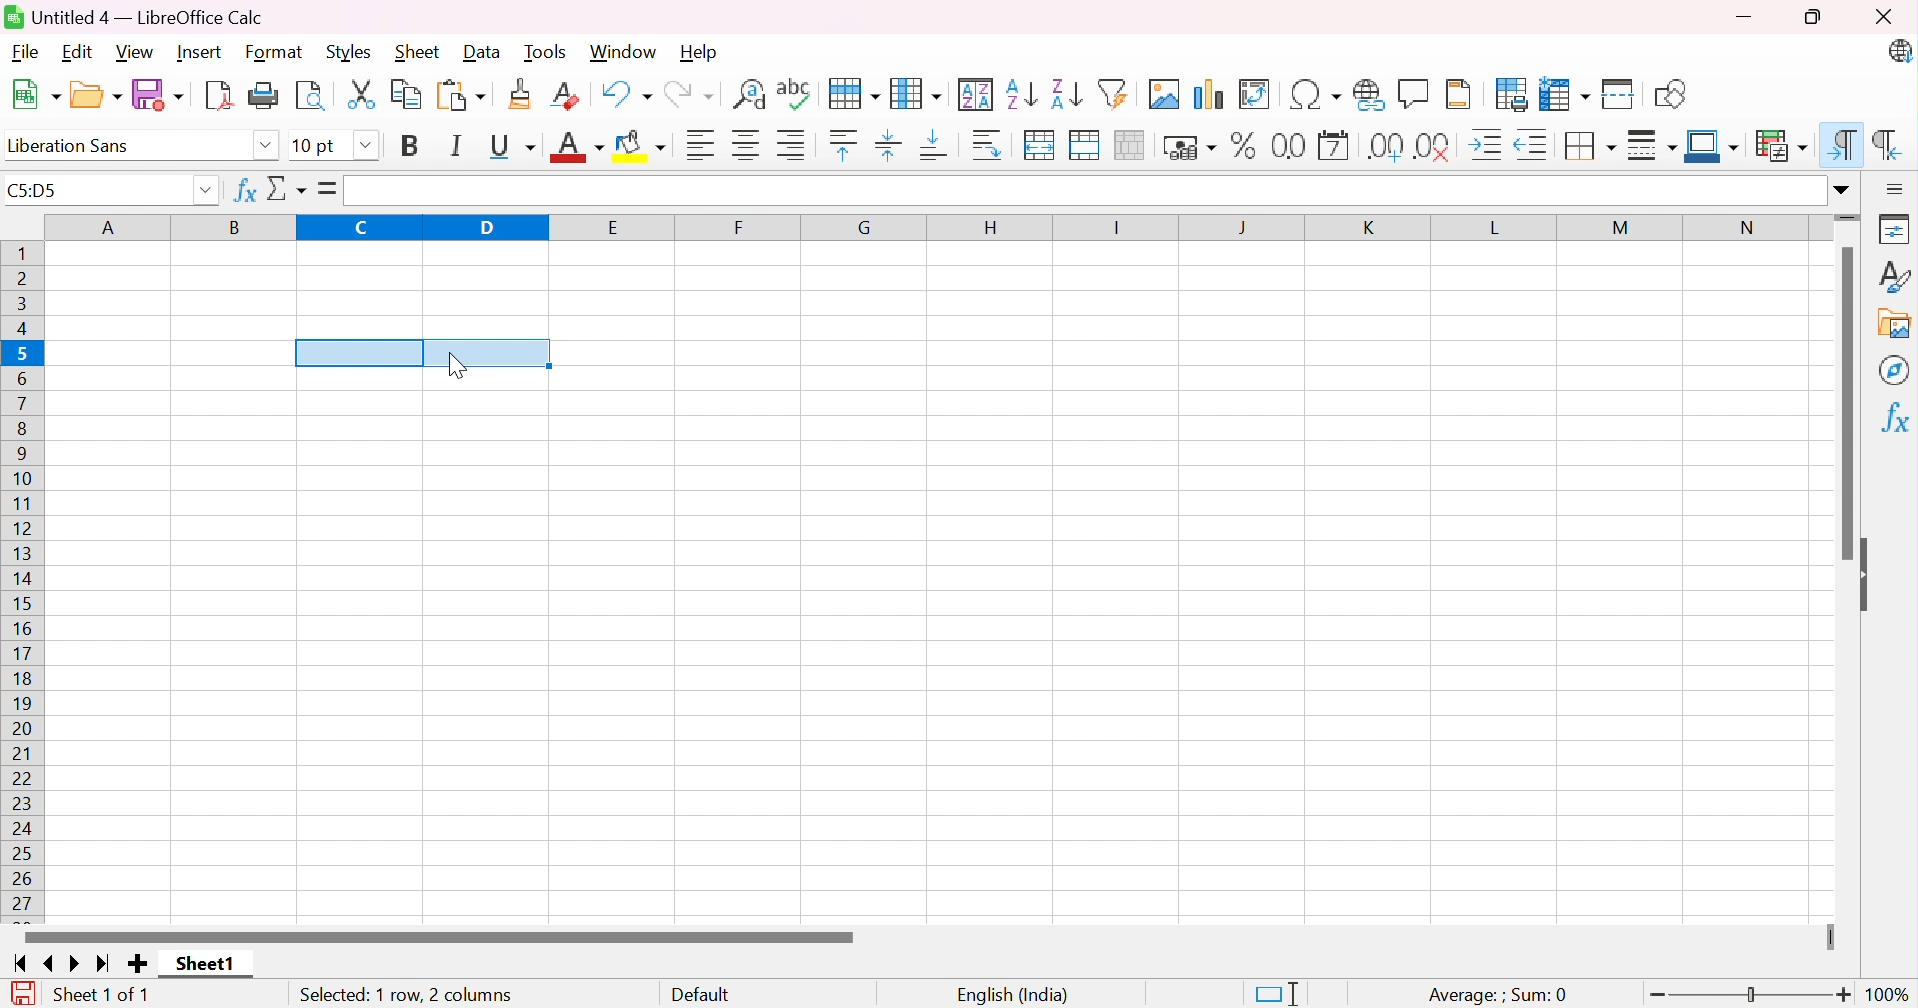 The image size is (1918, 1008). What do you see at coordinates (1830, 938) in the screenshot?
I see `Slider` at bounding box center [1830, 938].